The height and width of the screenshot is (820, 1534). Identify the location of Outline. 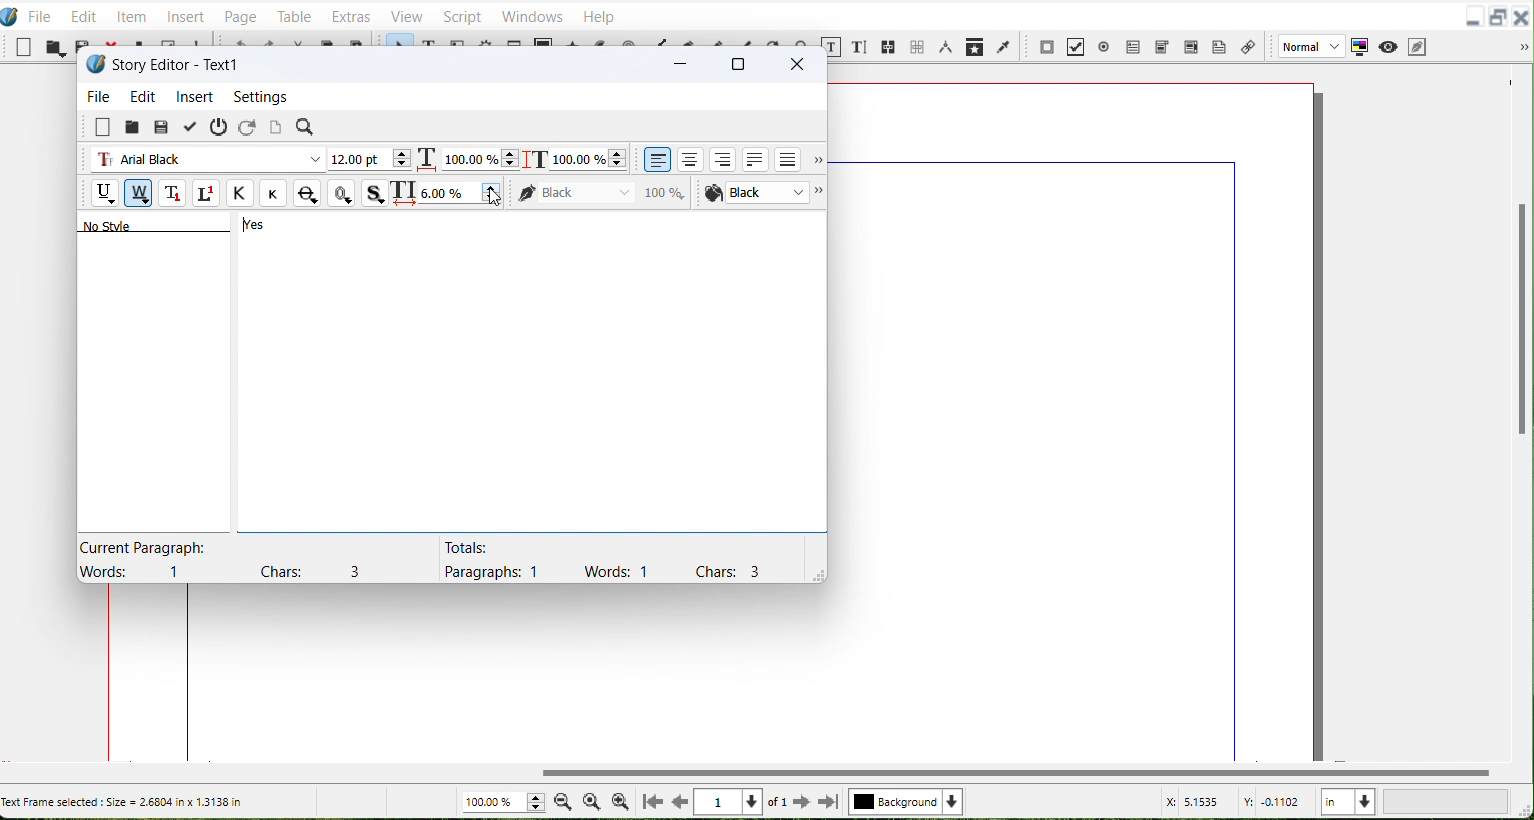
(342, 193).